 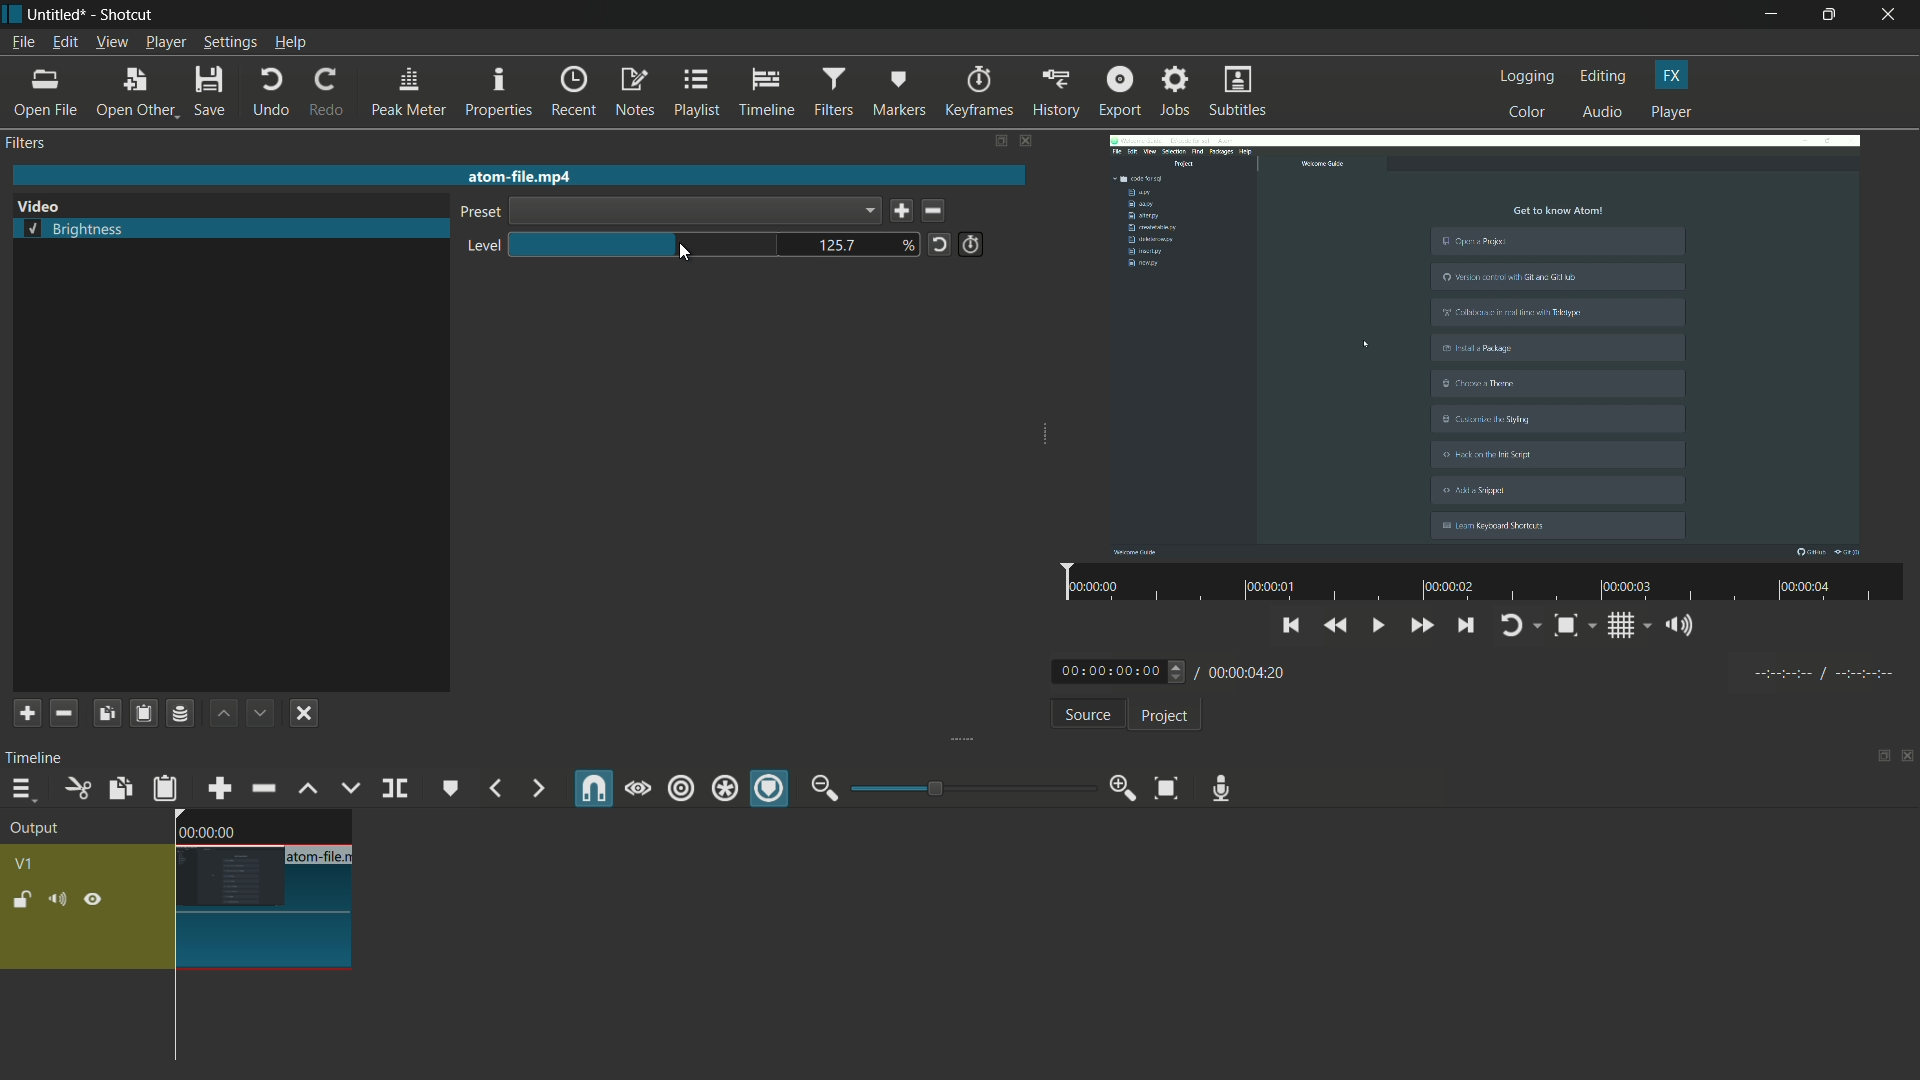 I want to click on level, so click(x=479, y=247).